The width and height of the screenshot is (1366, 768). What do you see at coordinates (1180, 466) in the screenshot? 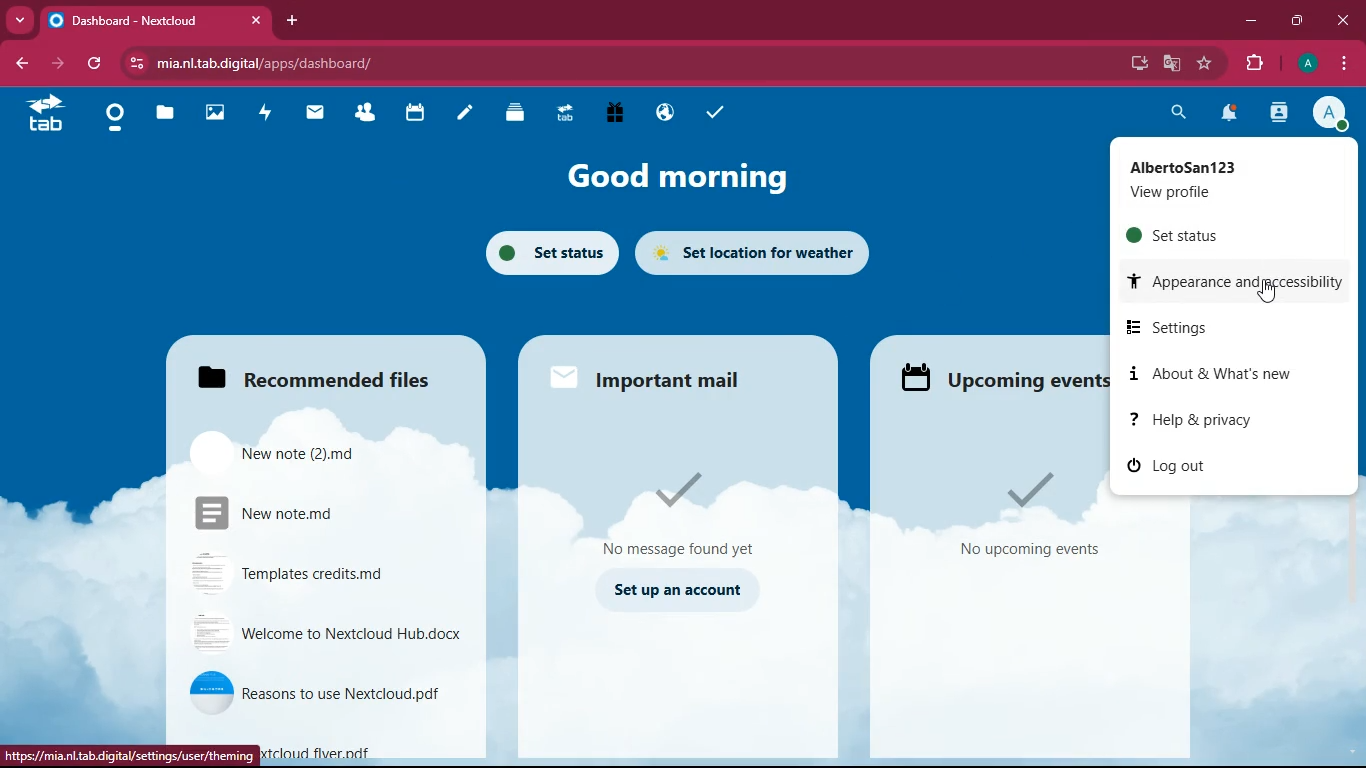
I see `log out` at bounding box center [1180, 466].